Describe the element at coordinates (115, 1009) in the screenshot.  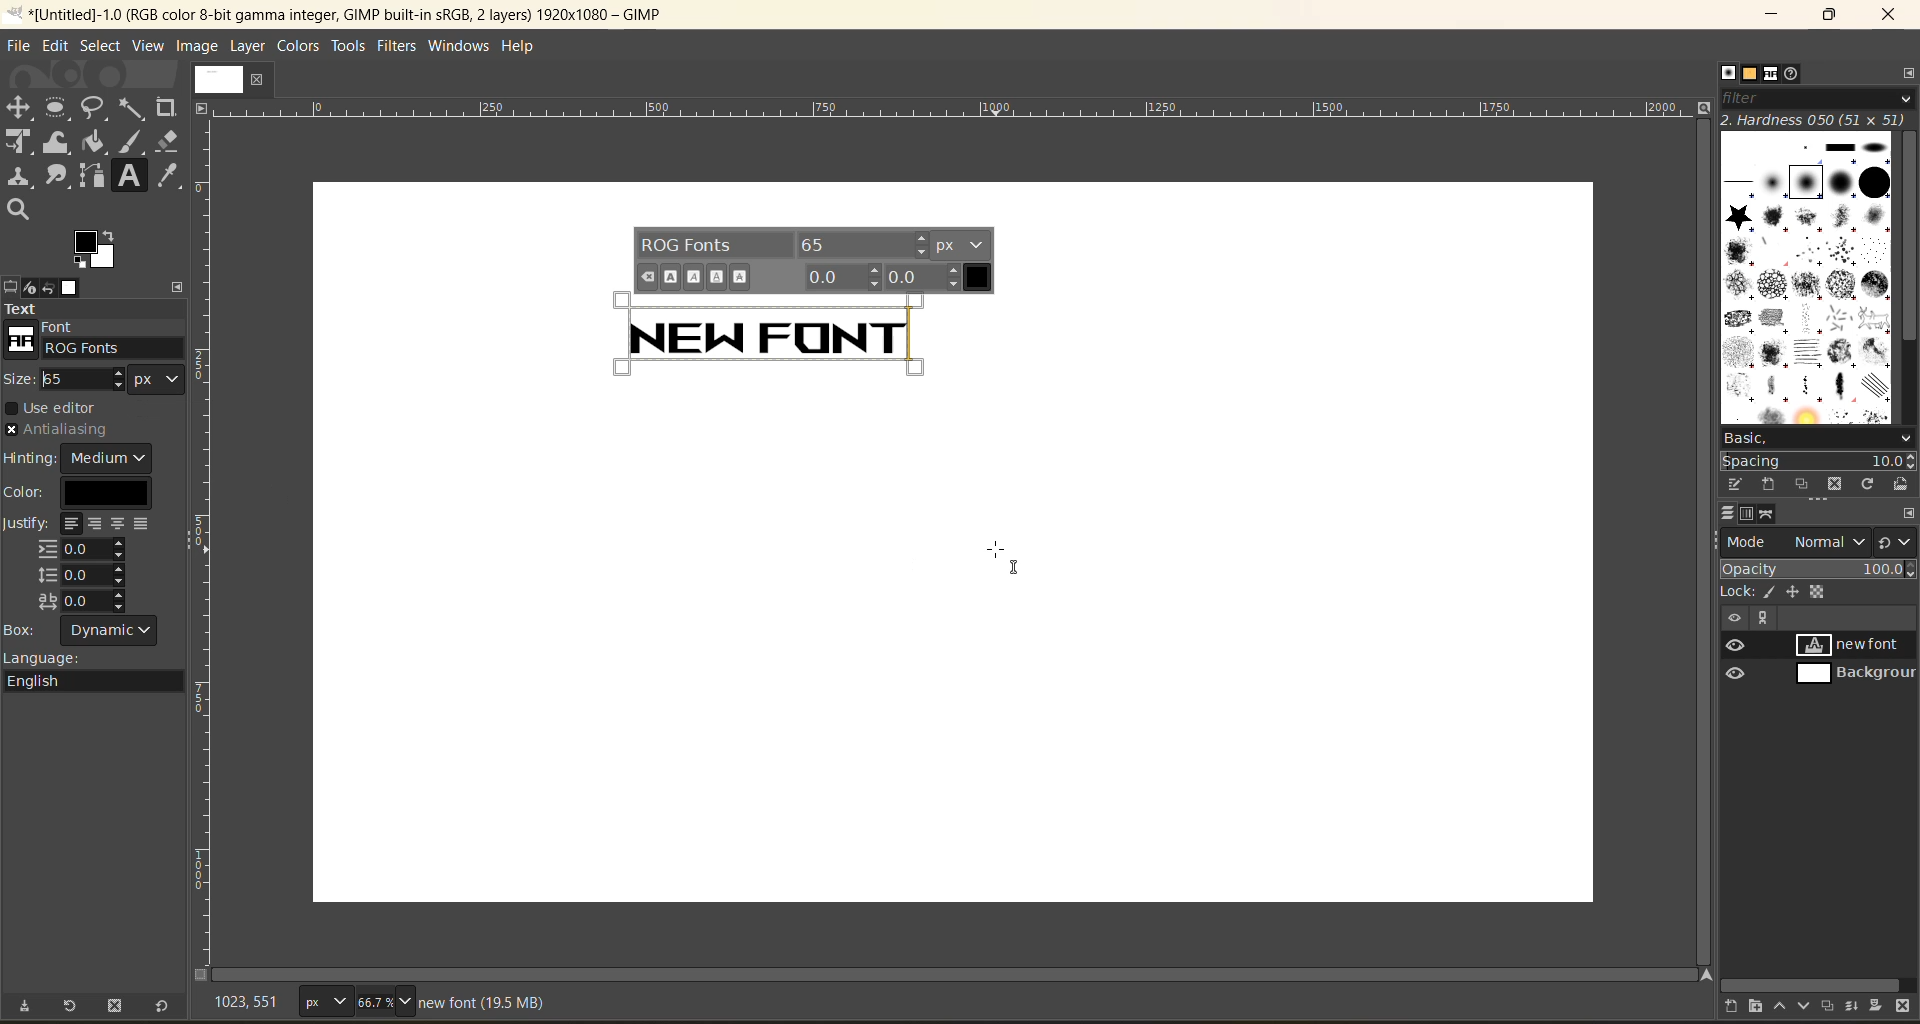
I see `delete tool preset` at that location.